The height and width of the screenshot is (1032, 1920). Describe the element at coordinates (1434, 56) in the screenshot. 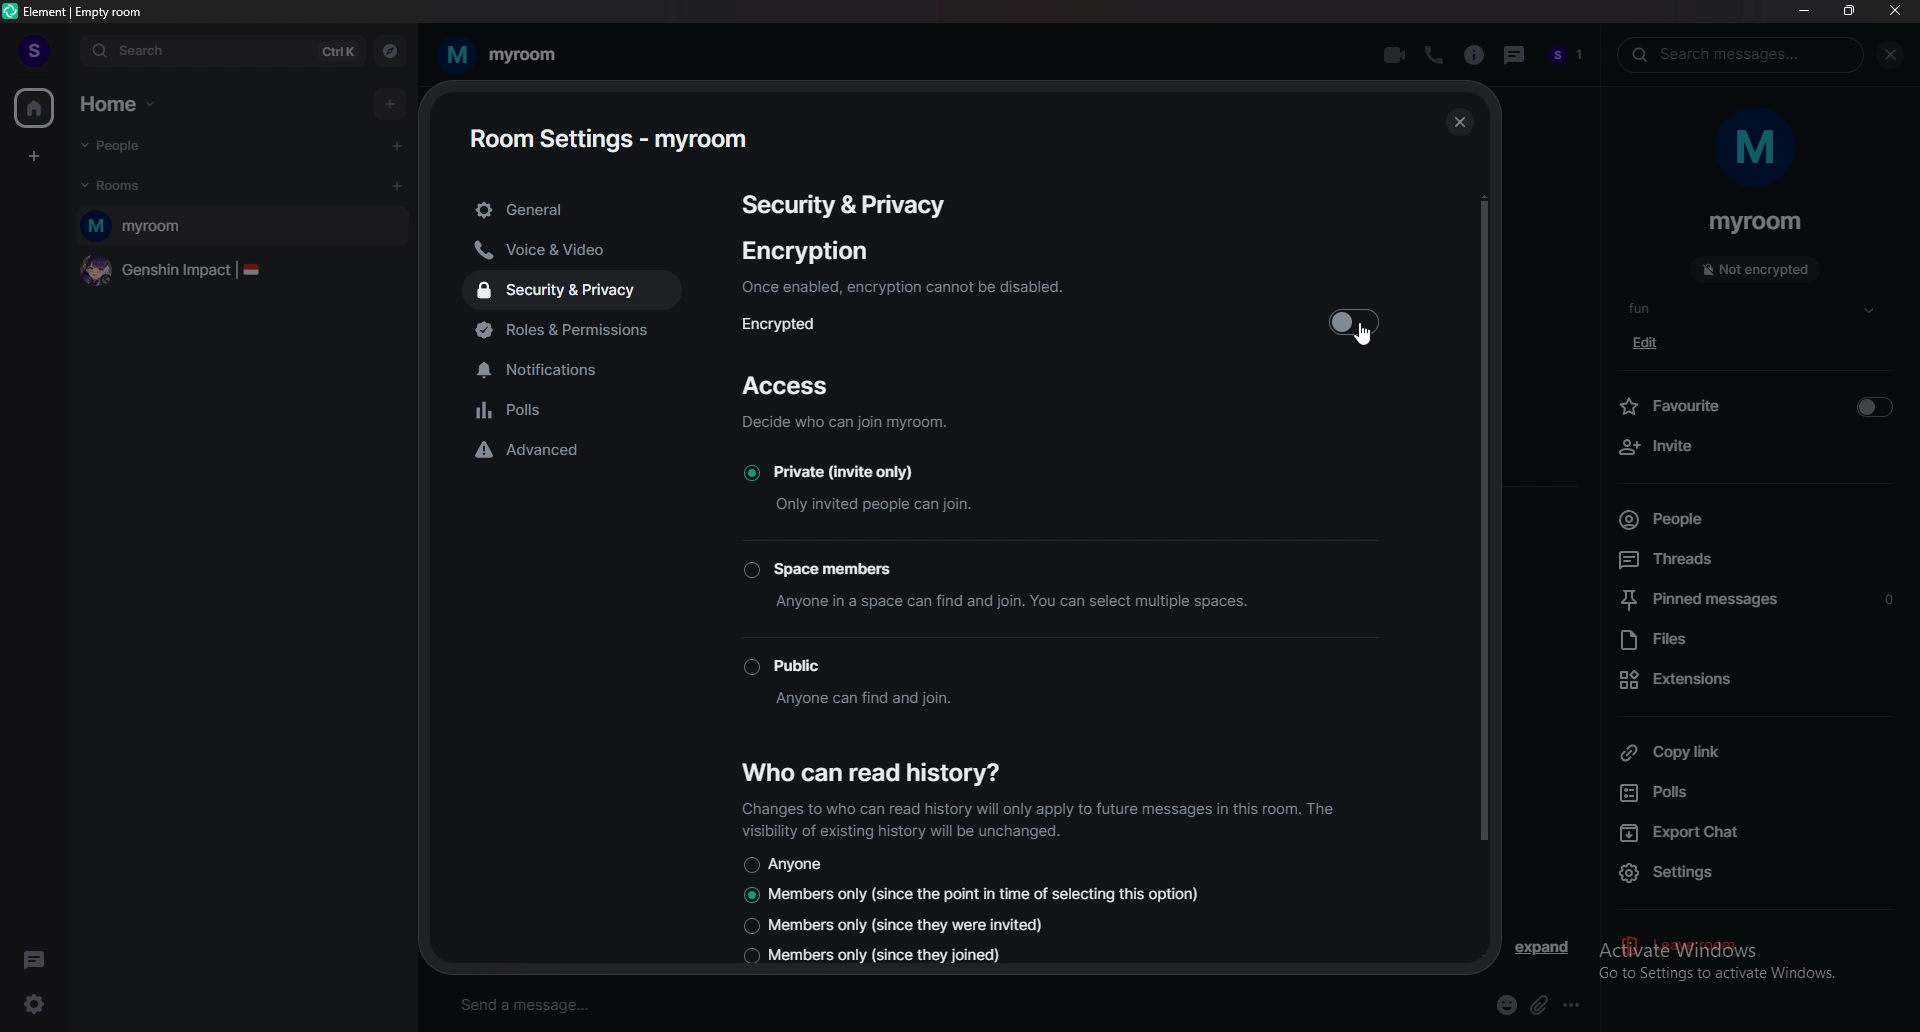

I see `voice call` at that location.